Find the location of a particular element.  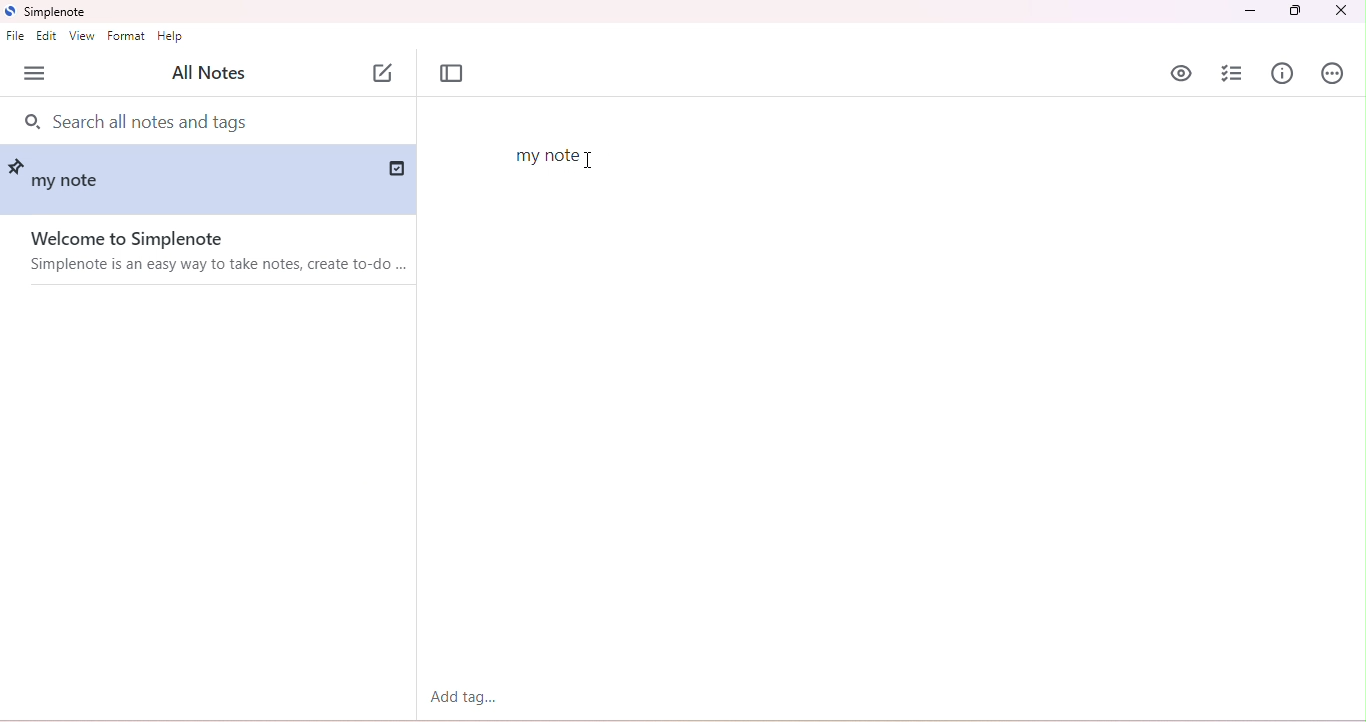

note text is located at coordinates (545, 155).